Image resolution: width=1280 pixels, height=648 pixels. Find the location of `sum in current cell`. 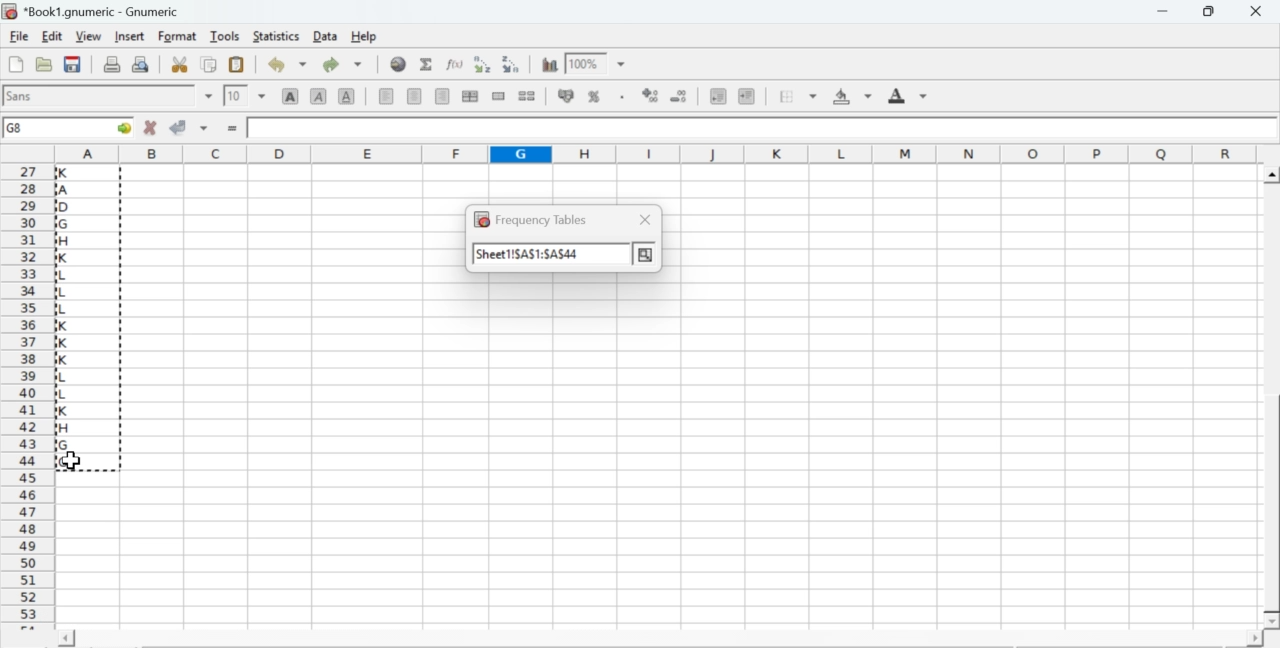

sum in current cell is located at coordinates (427, 63).